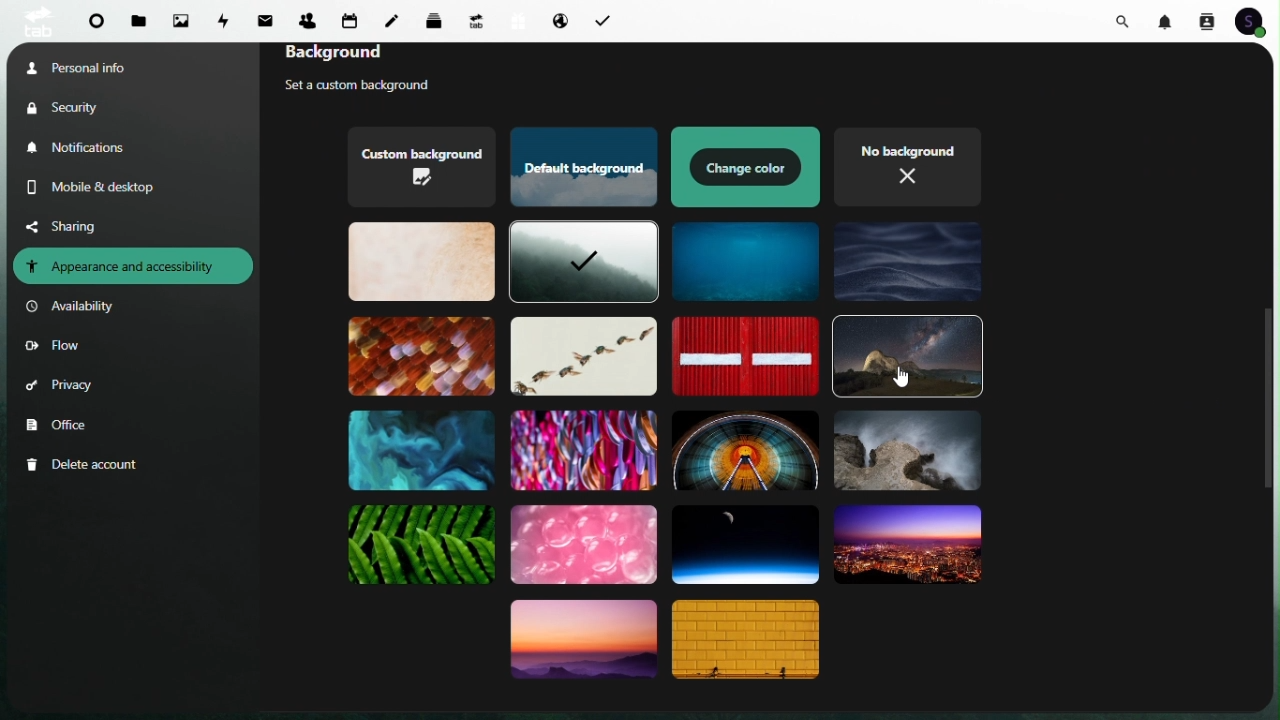  What do you see at coordinates (35, 21) in the screenshot?
I see `tab` at bounding box center [35, 21].